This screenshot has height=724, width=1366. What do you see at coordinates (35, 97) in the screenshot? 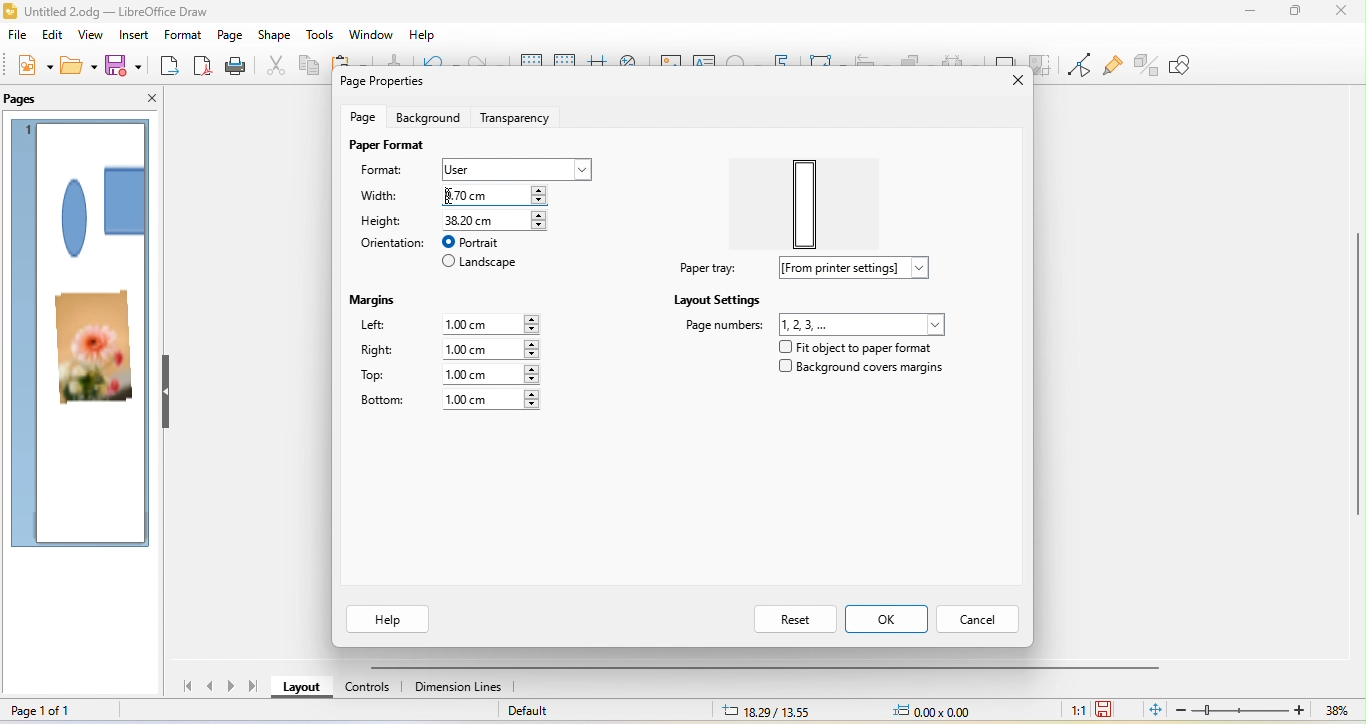
I see `pages` at bounding box center [35, 97].